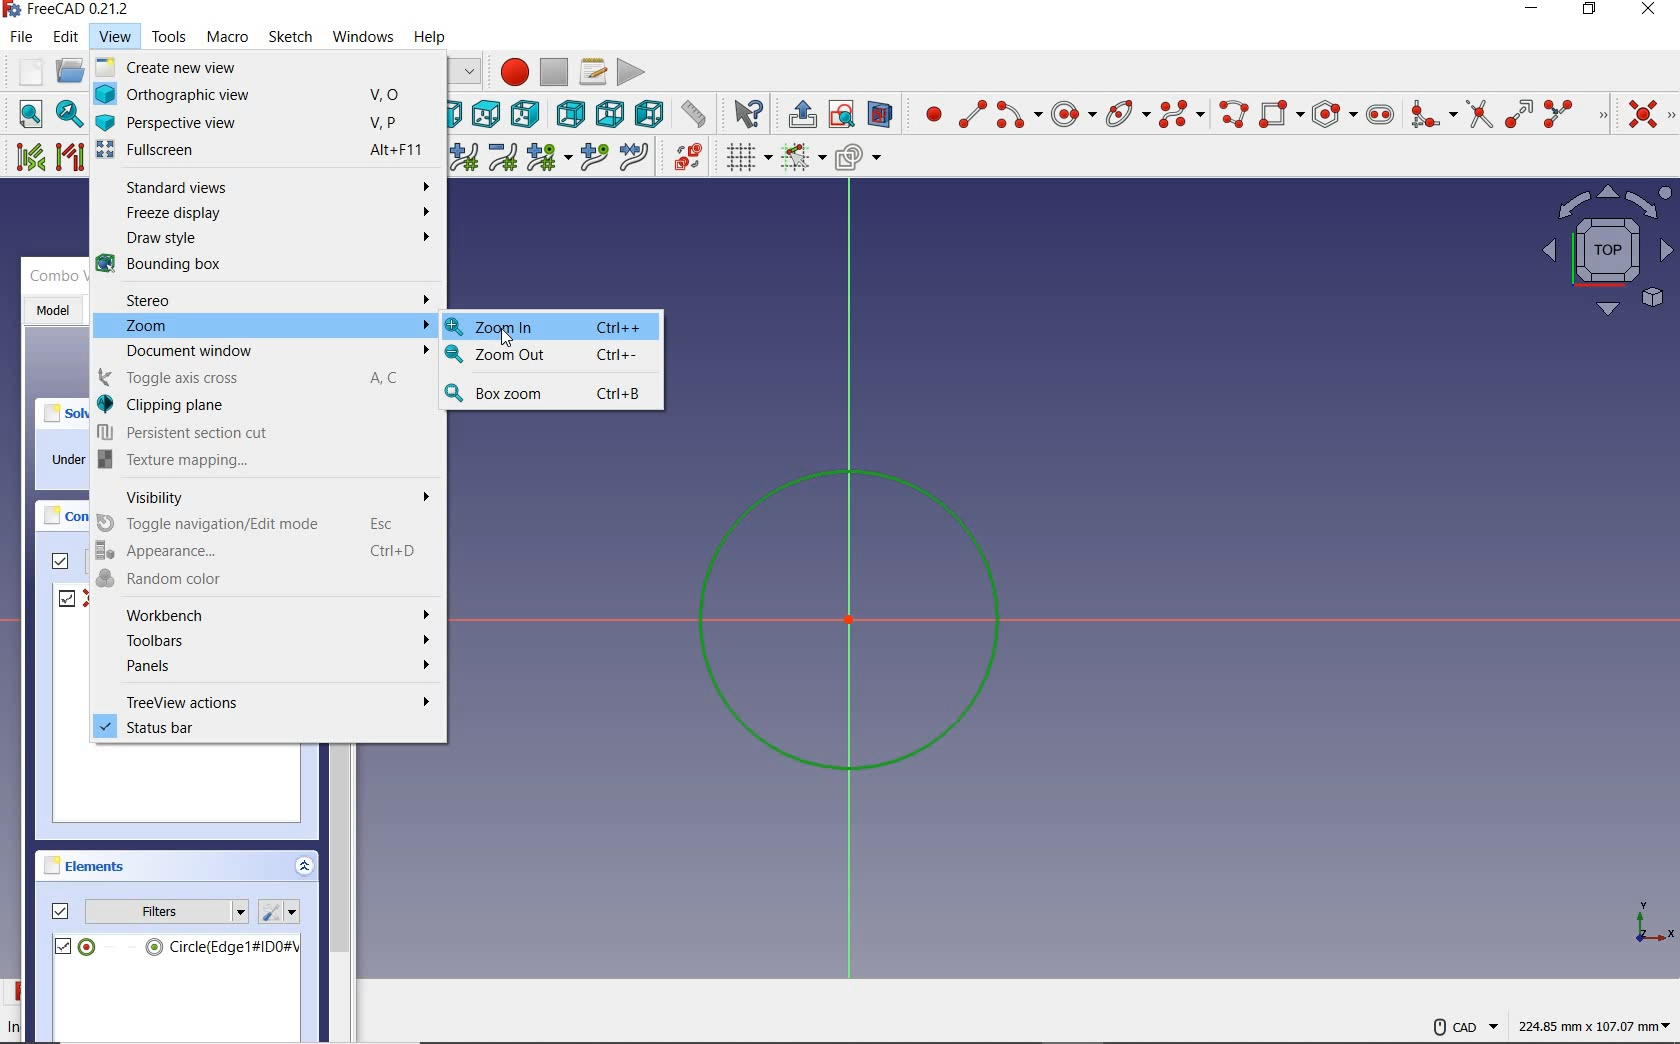 This screenshot has width=1680, height=1044. What do you see at coordinates (647, 112) in the screenshot?
I see `left` at bounding box center [647, 112].